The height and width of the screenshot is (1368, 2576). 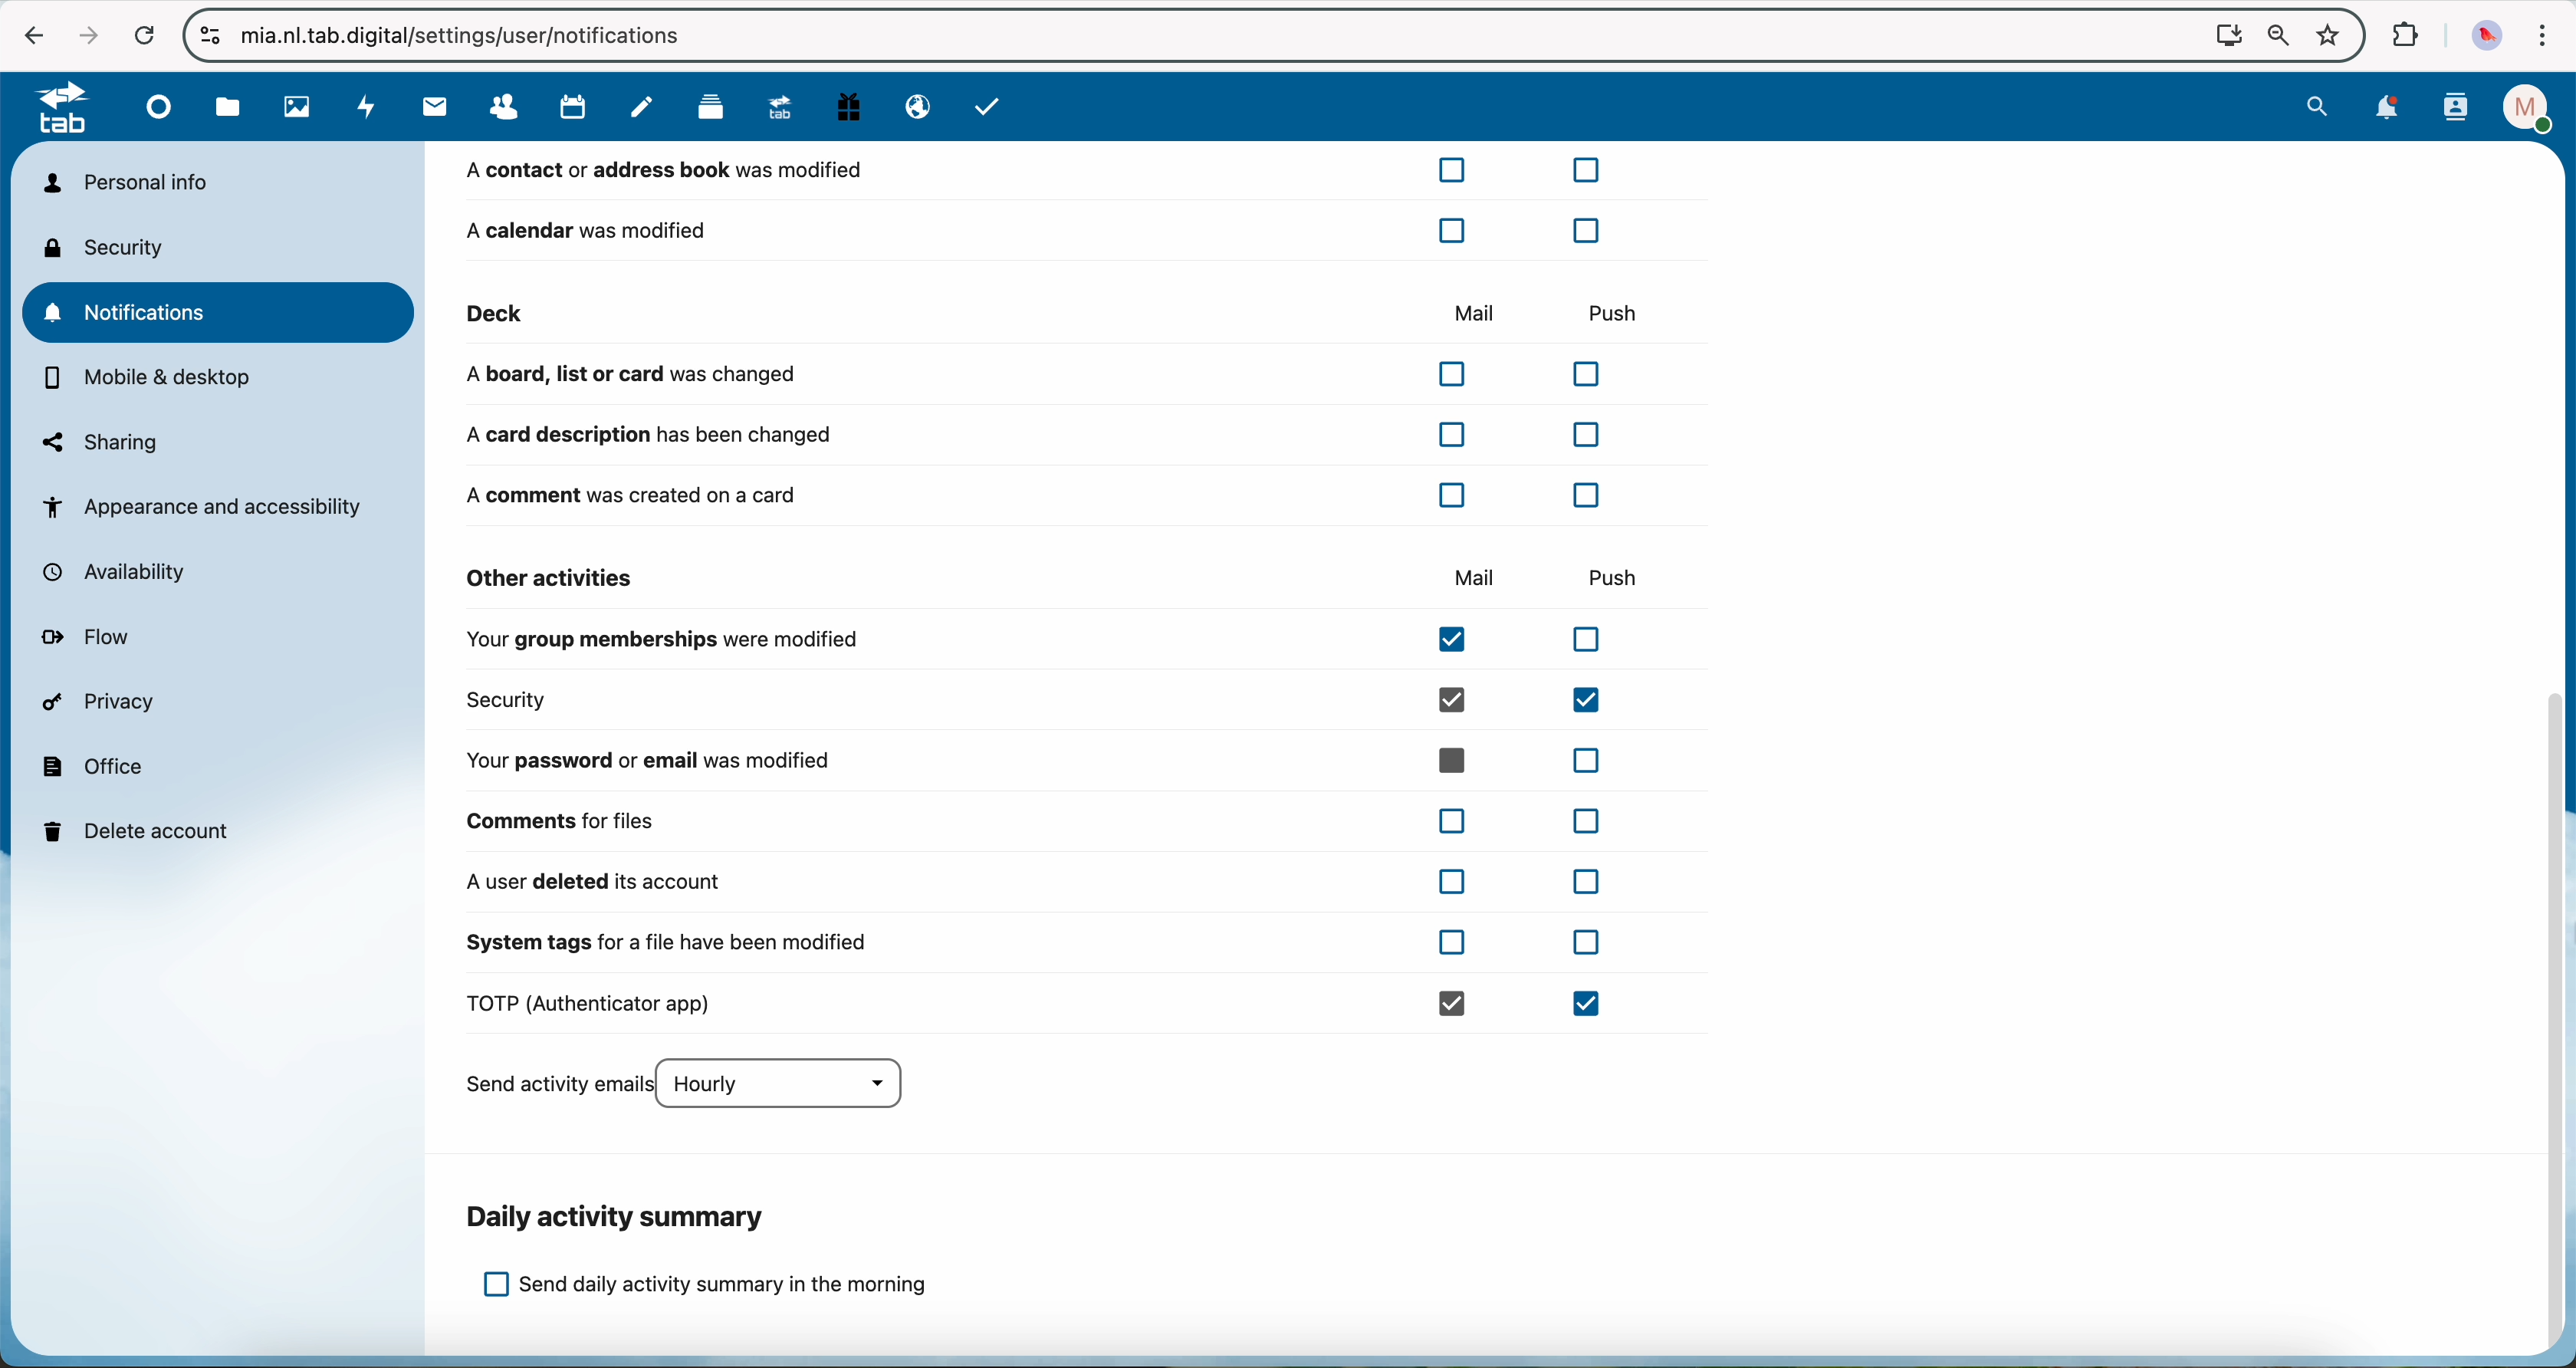 What do you see at coordinates (125, 573) in the screenshot?
I see `availability` at bounding box center [125, 573].